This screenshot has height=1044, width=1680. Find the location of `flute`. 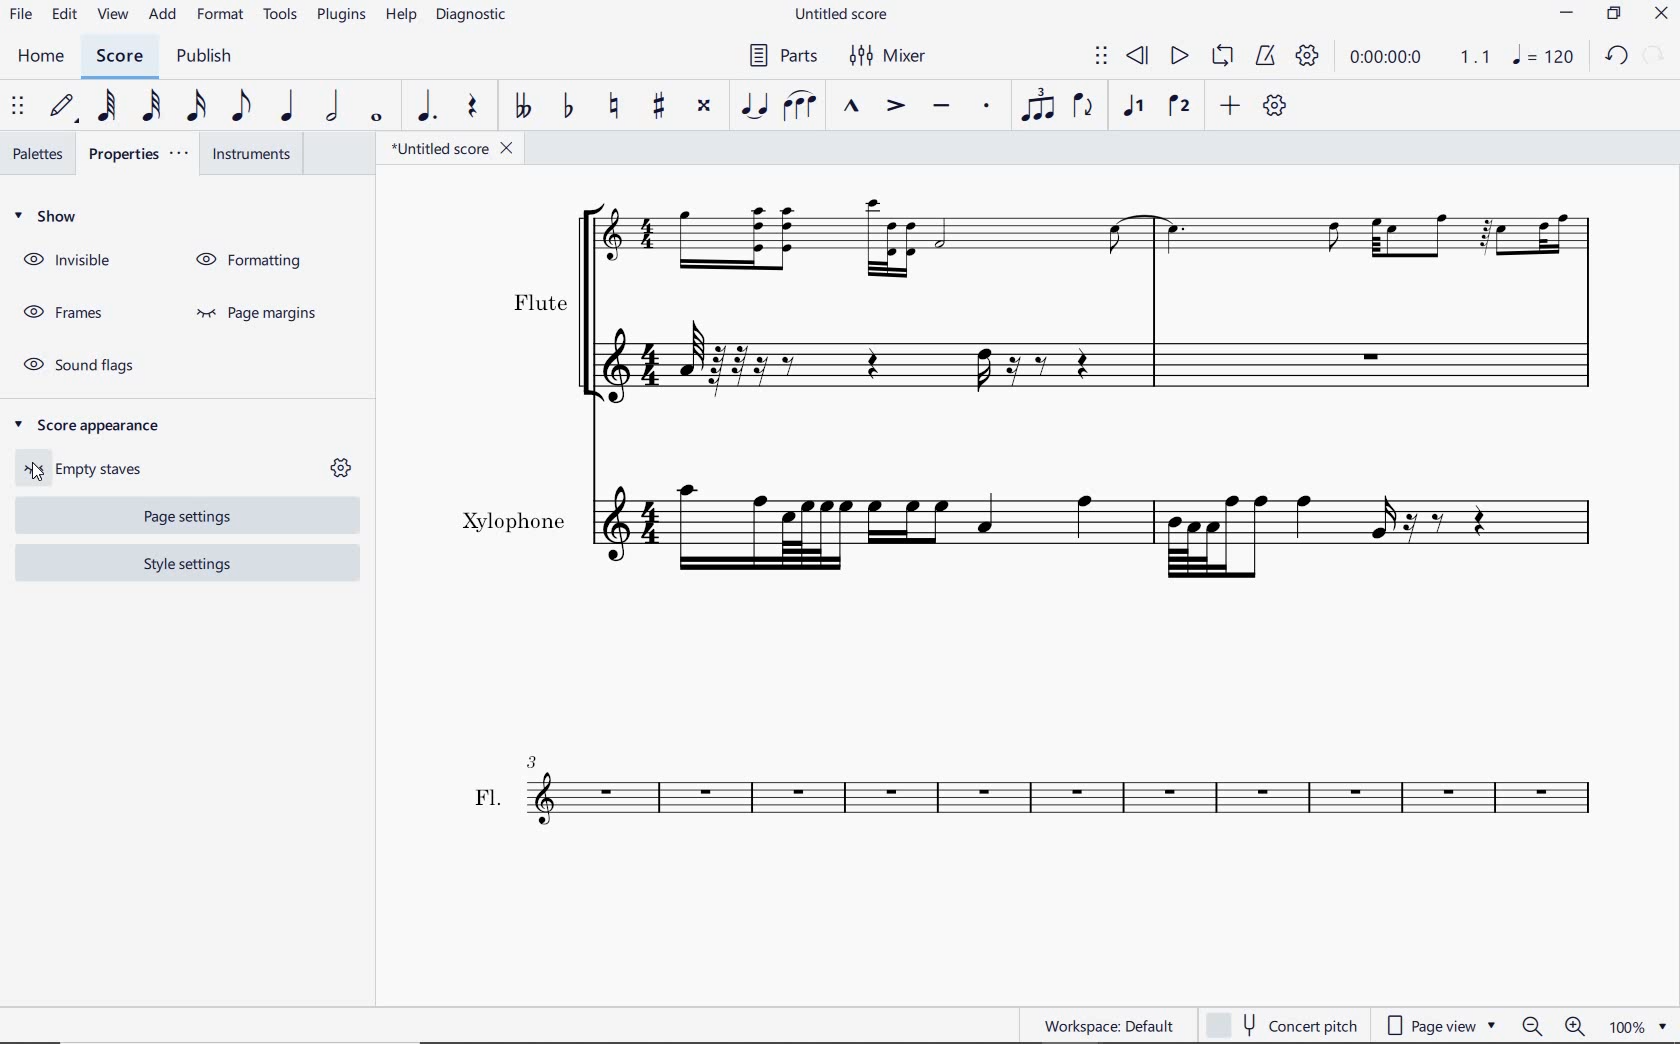

flute is located at coordinates (1053, 310).